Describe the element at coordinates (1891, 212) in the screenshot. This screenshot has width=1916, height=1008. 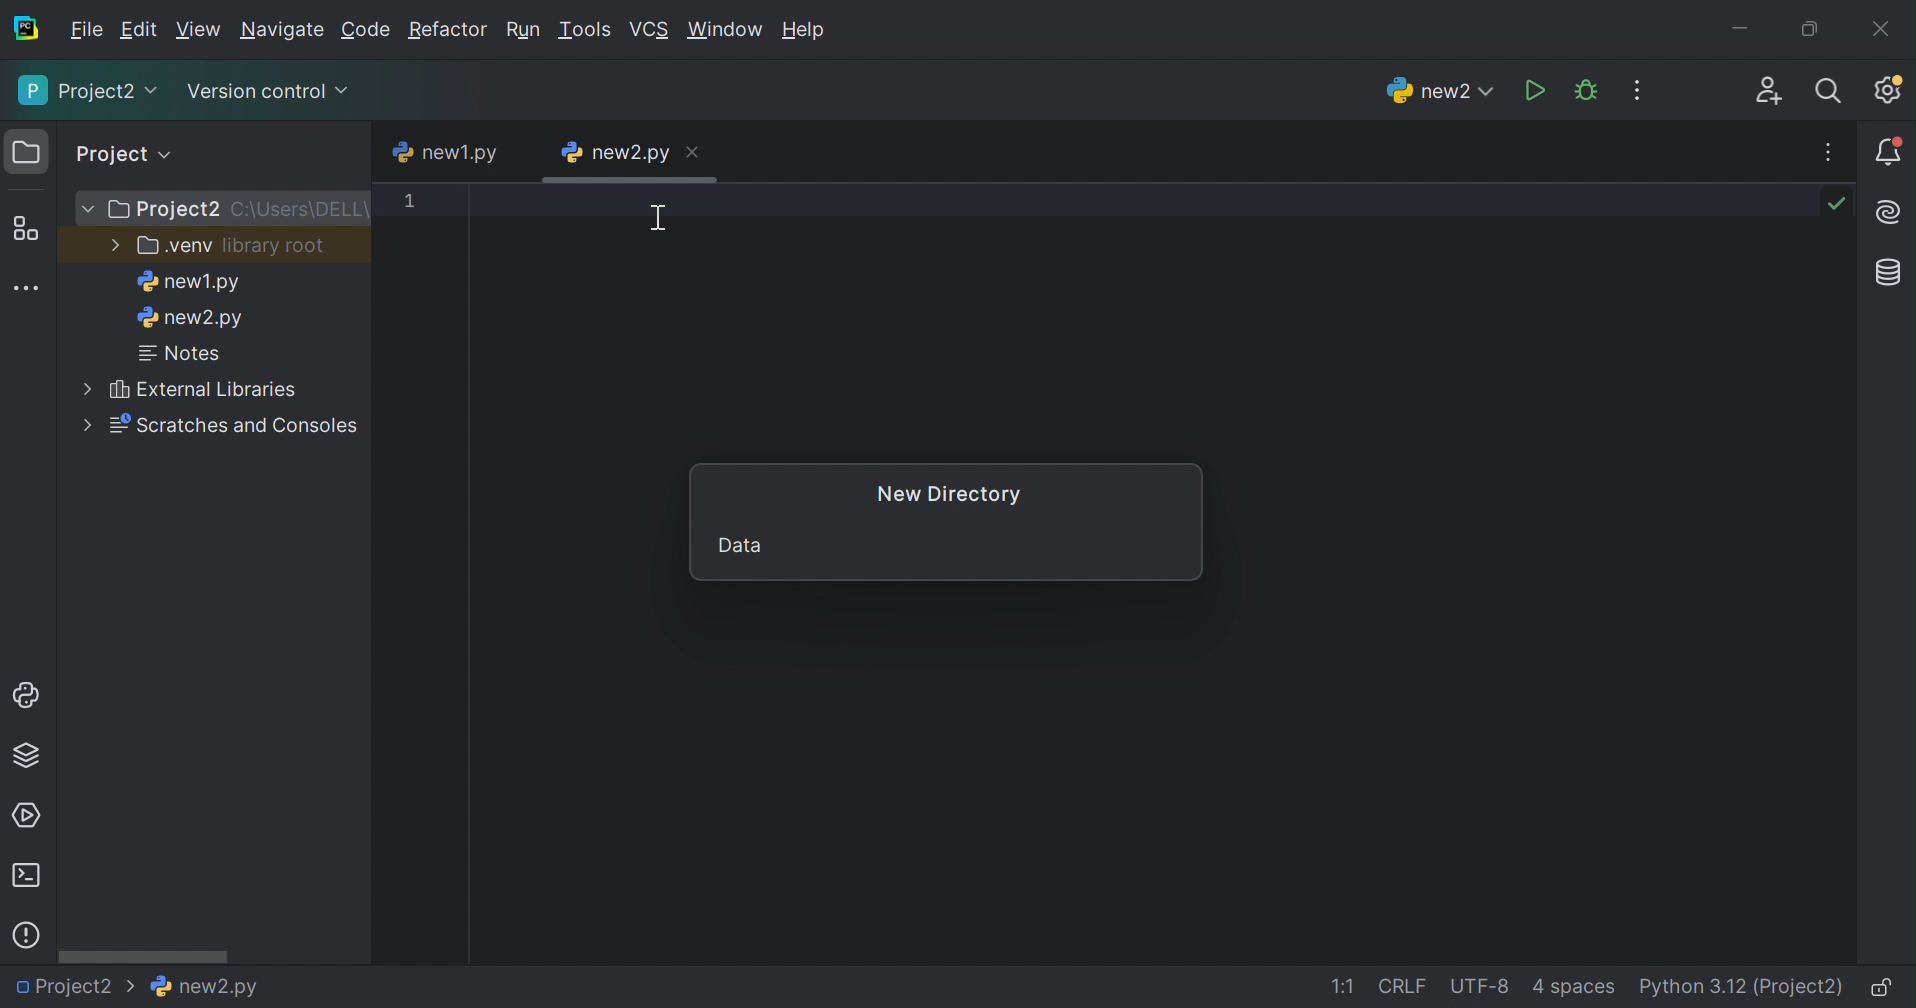
I see `AI Assistant` at that location.